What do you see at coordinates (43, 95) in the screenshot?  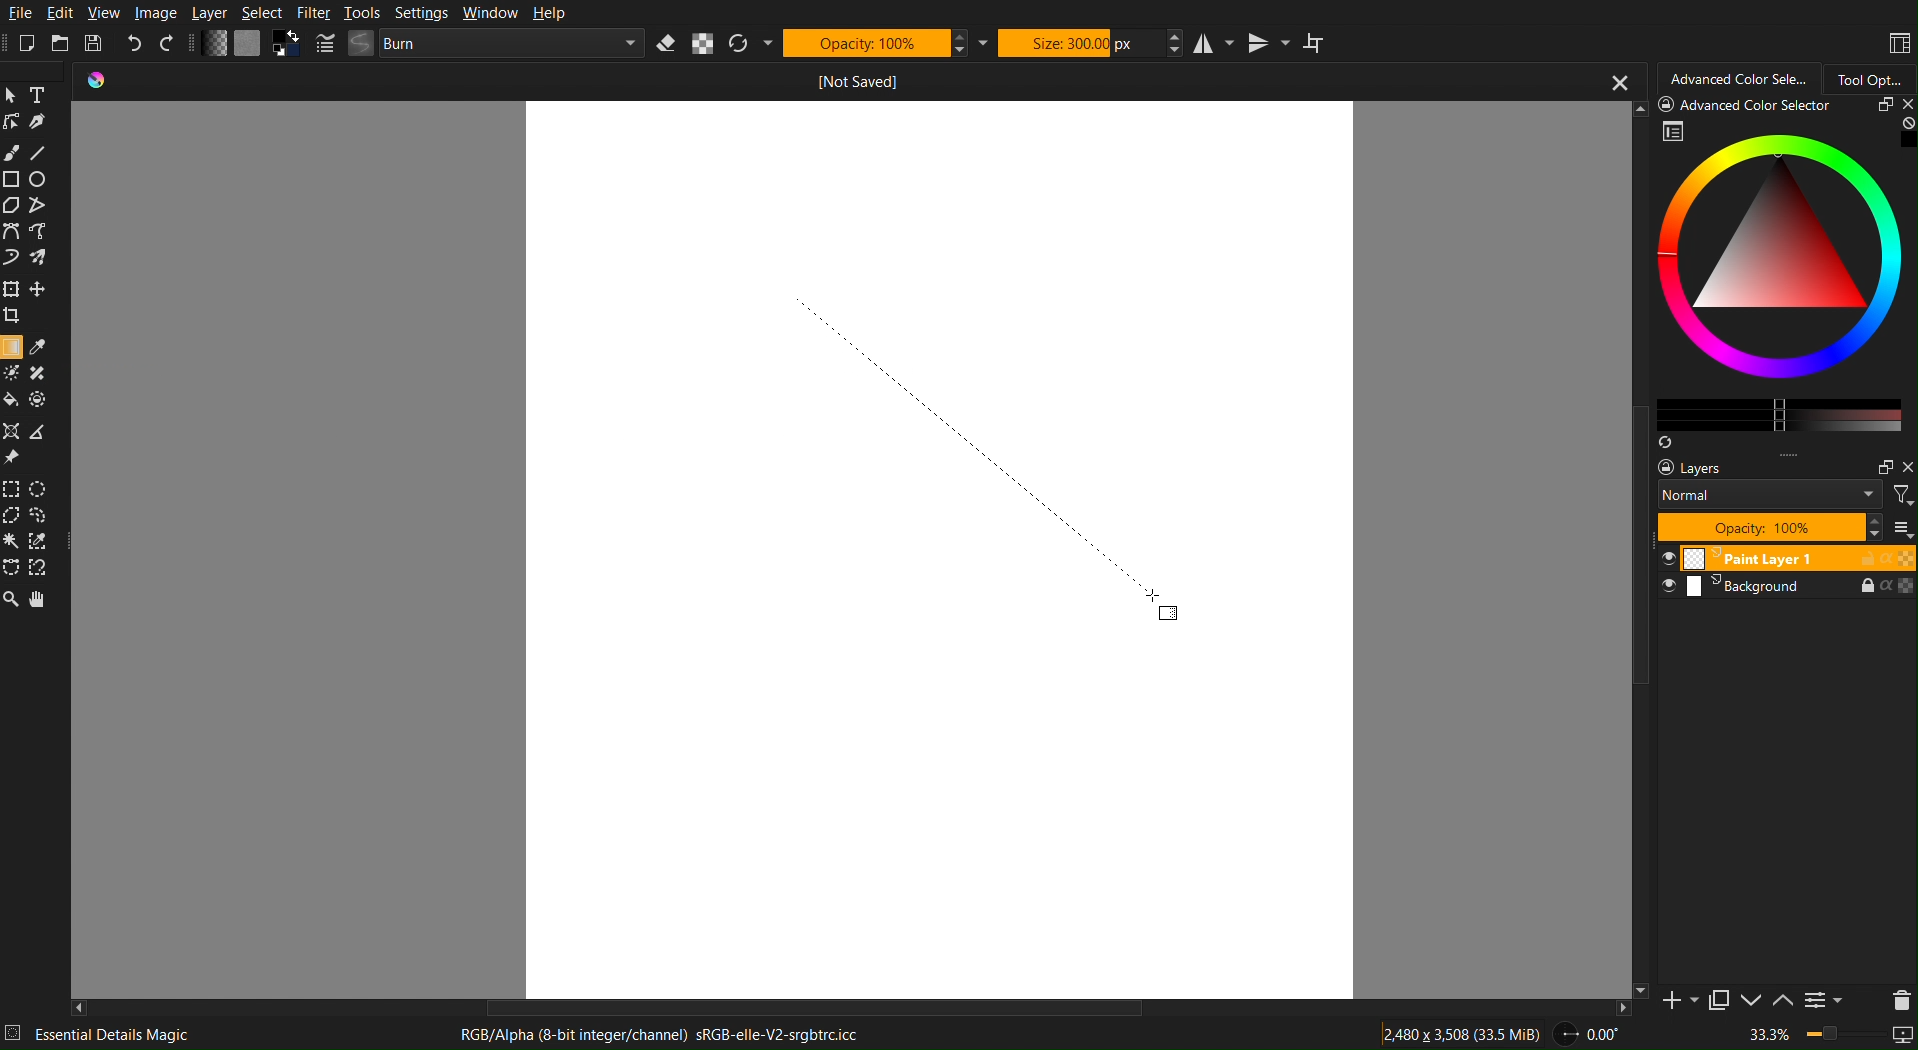 I see `Text` at bounding box center [43, 95].